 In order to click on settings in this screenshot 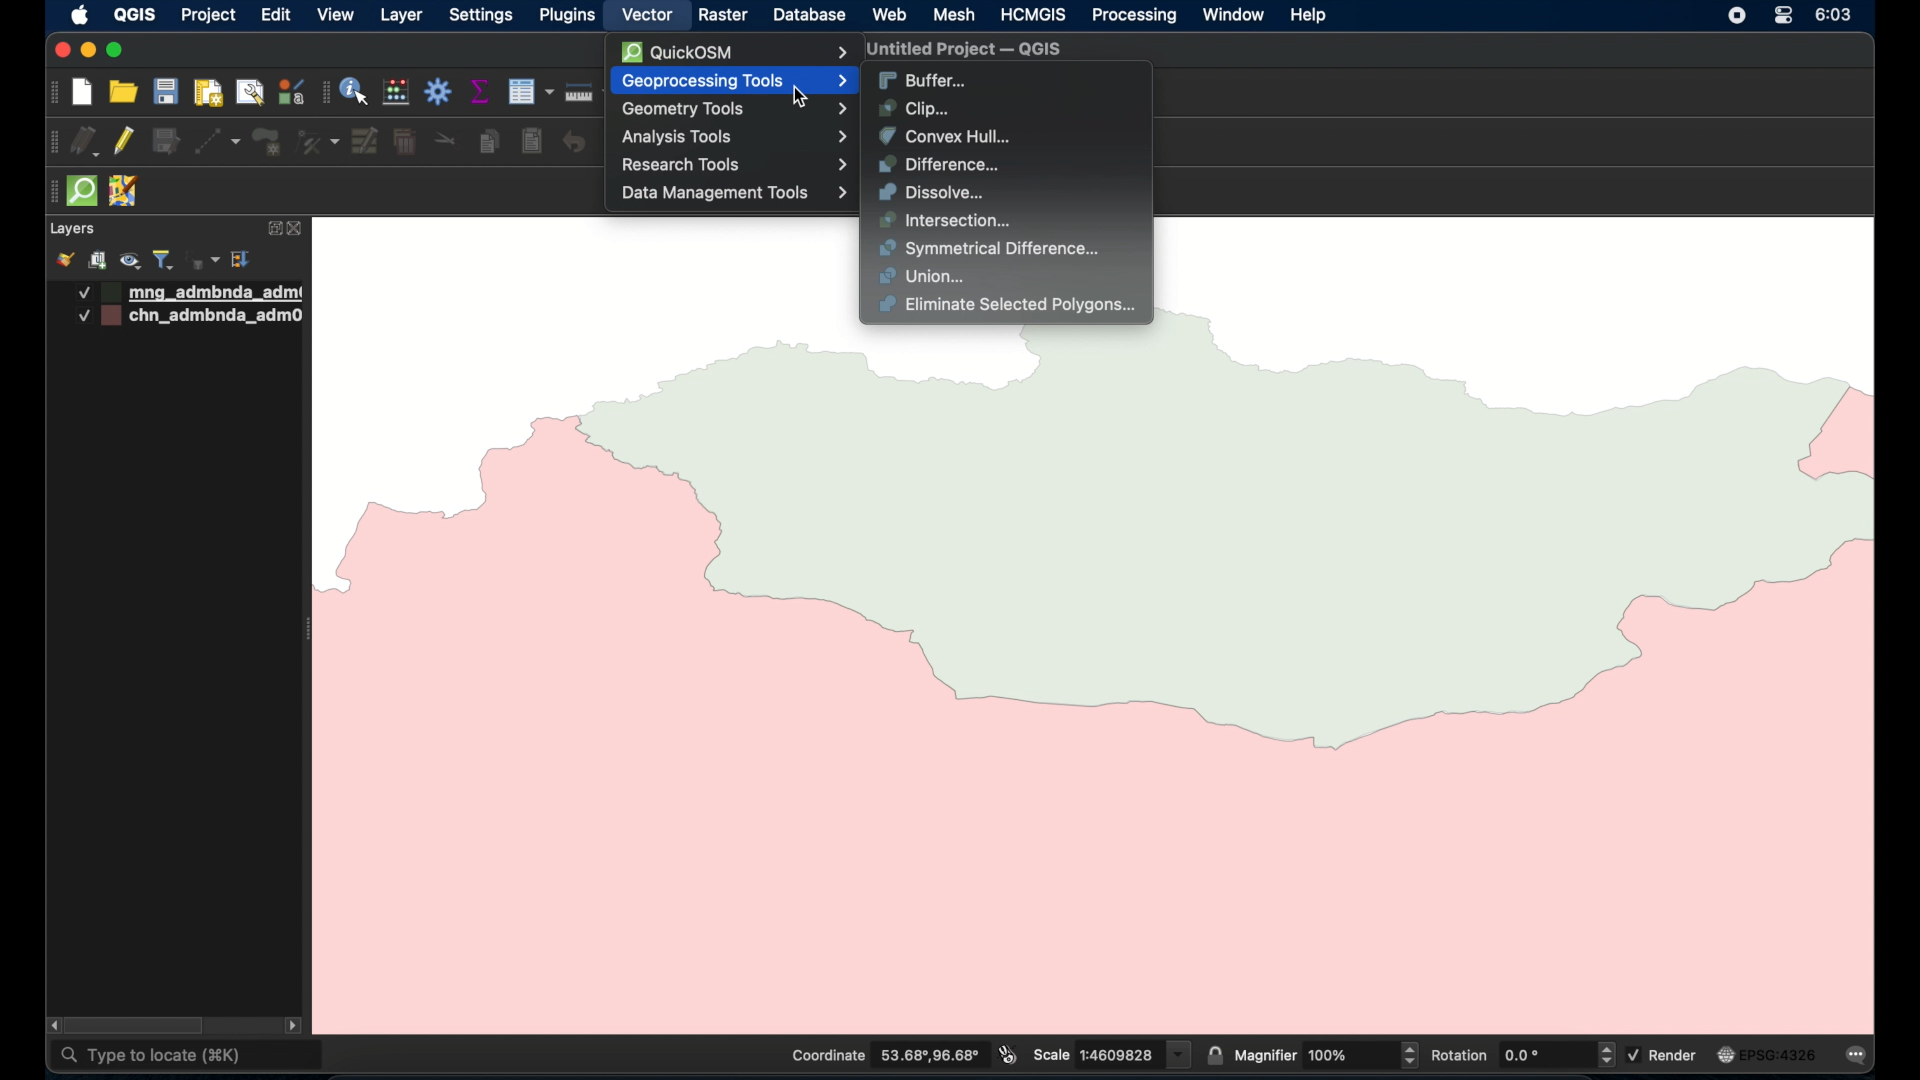, I will do `click(480, 17)`.